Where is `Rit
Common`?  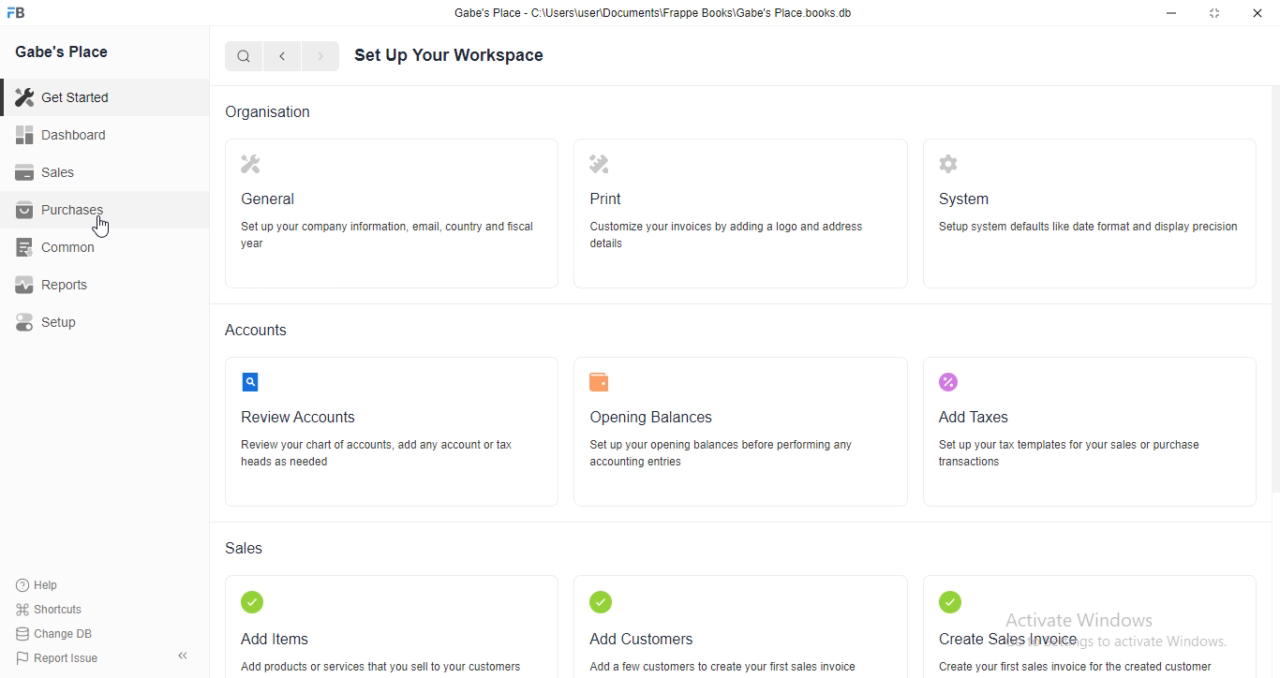
Rit
Common is located at coordinates (60, 248).